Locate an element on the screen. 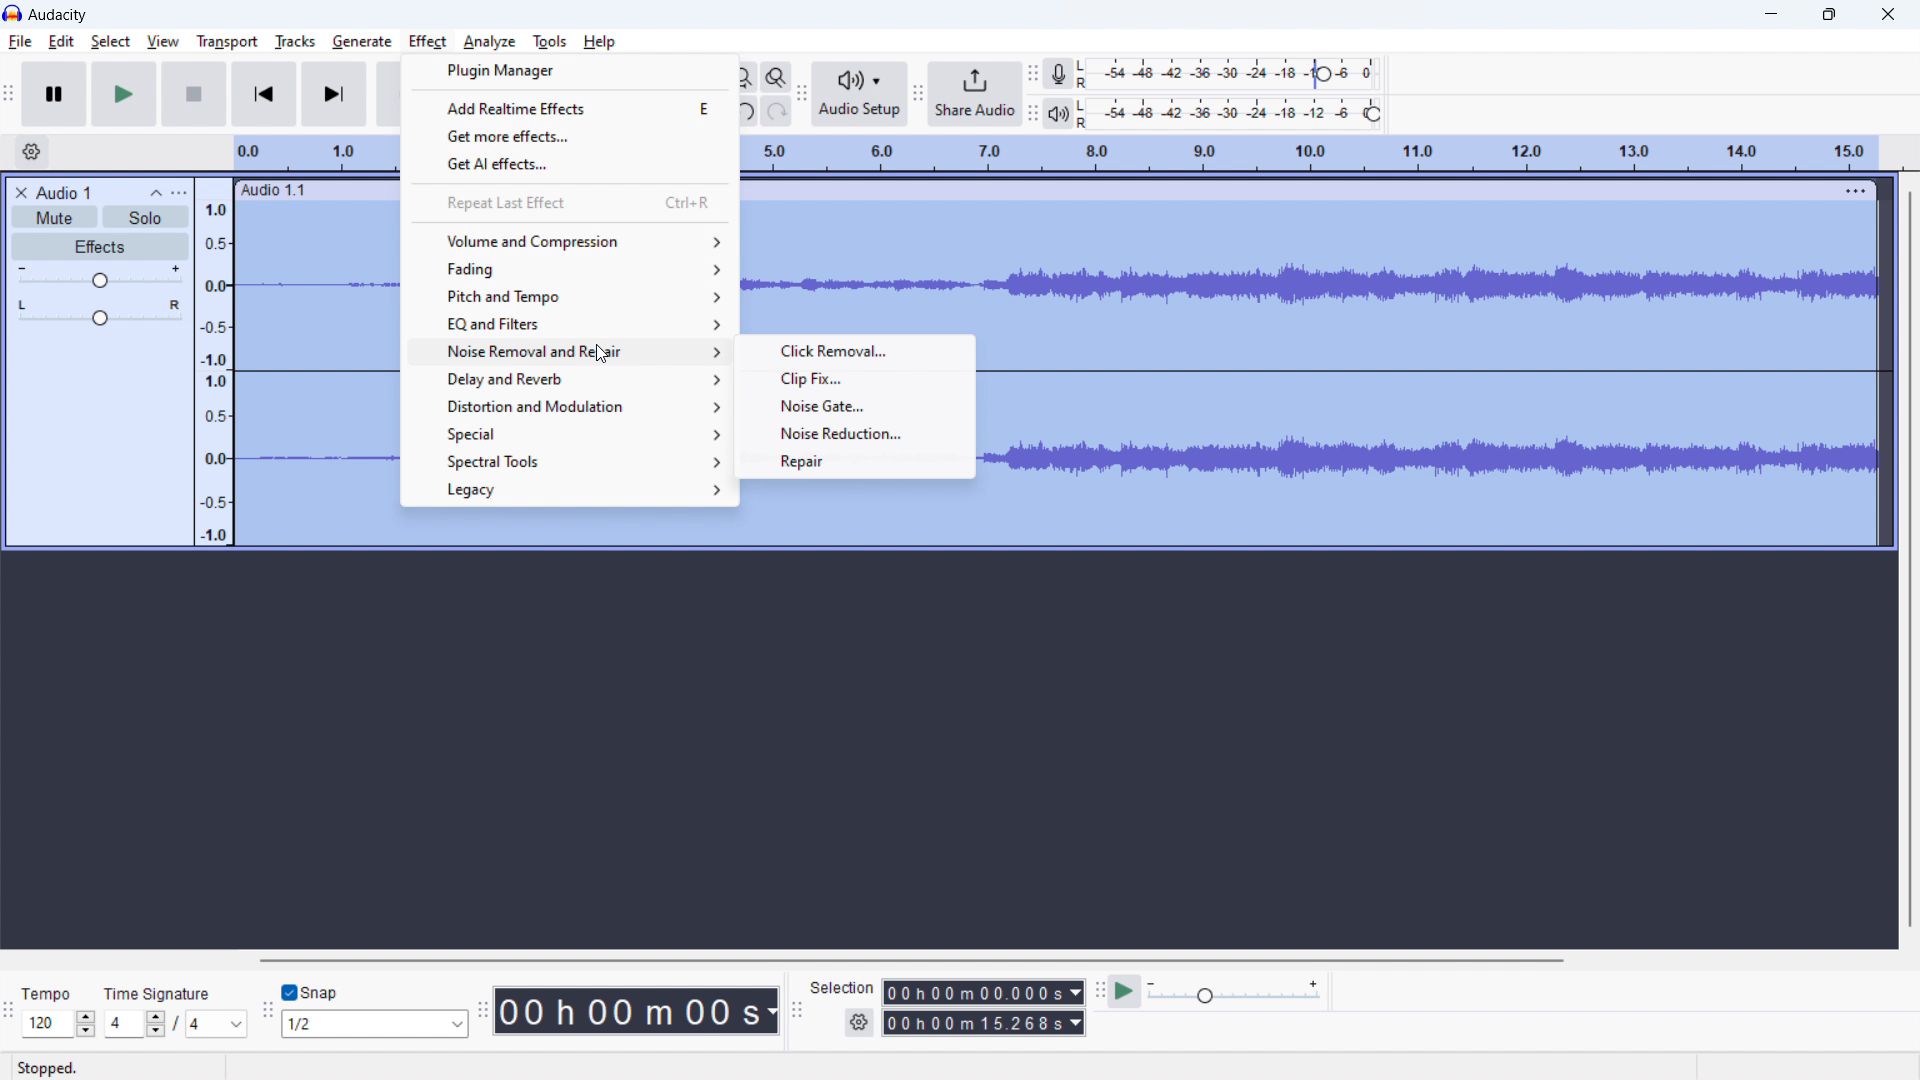  delay and reverb is located at coordinates (565, 378).